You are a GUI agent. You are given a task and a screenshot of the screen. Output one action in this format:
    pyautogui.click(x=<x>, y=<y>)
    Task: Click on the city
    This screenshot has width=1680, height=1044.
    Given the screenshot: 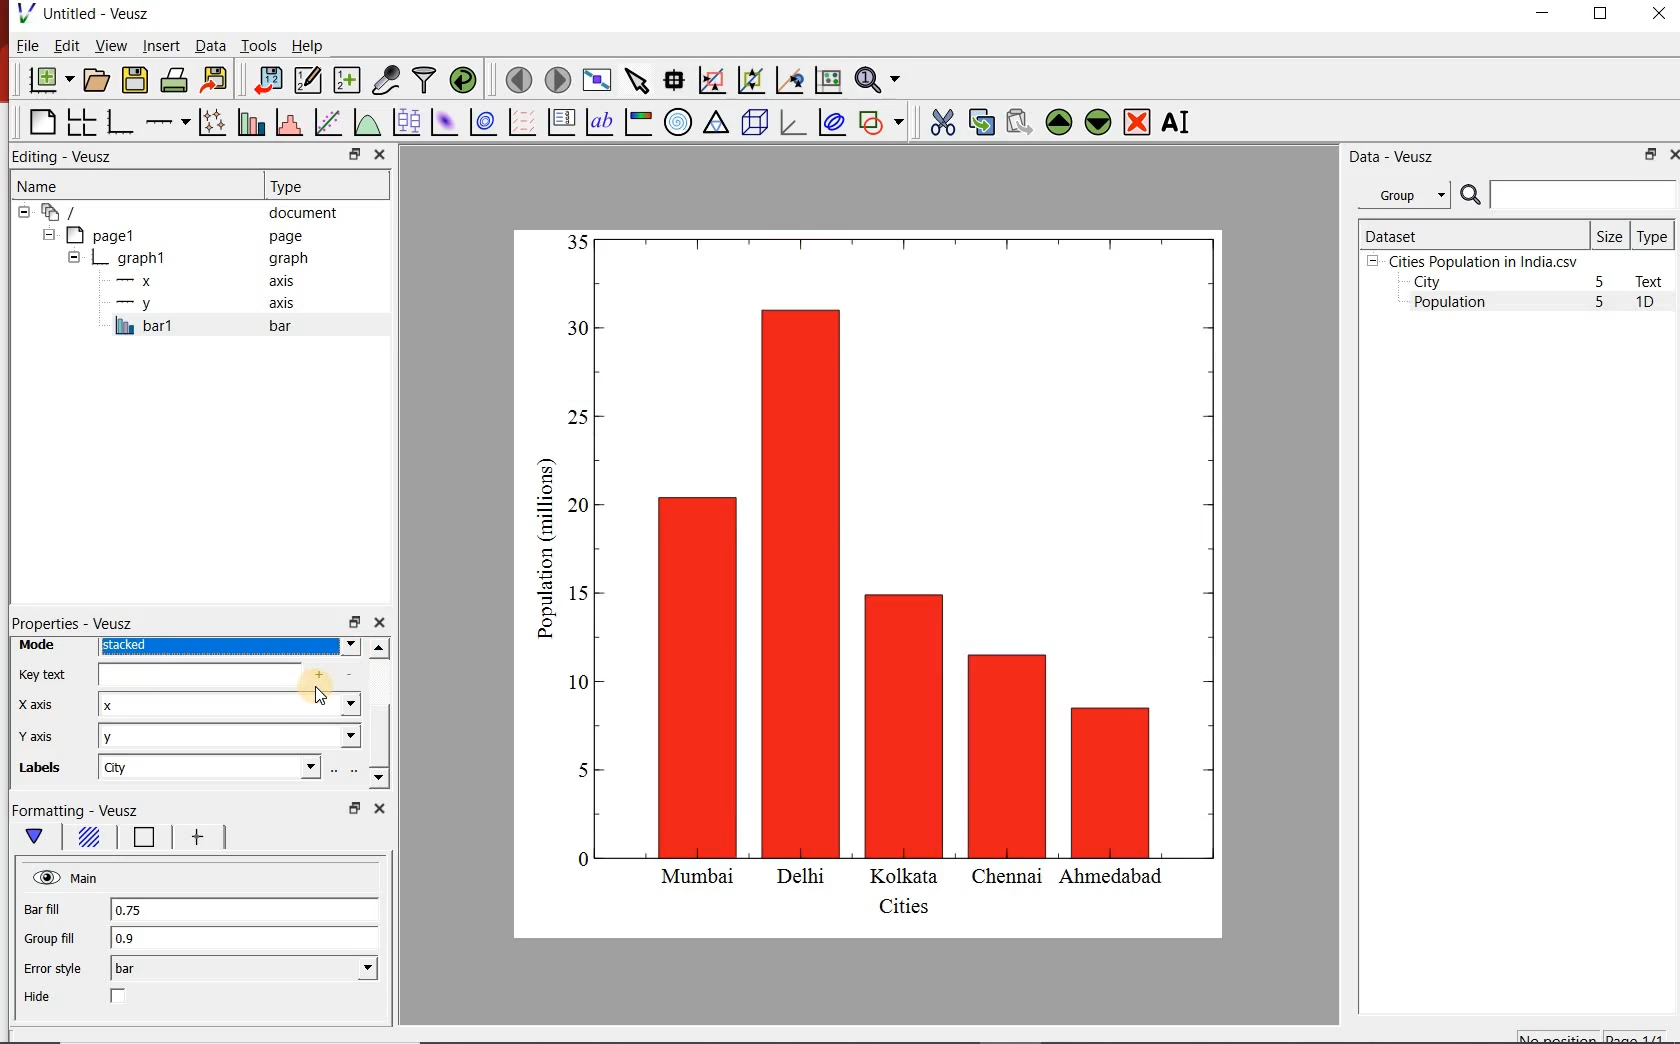 What is the action you would take?
    pyautogui.click(x=208, y=767)
    